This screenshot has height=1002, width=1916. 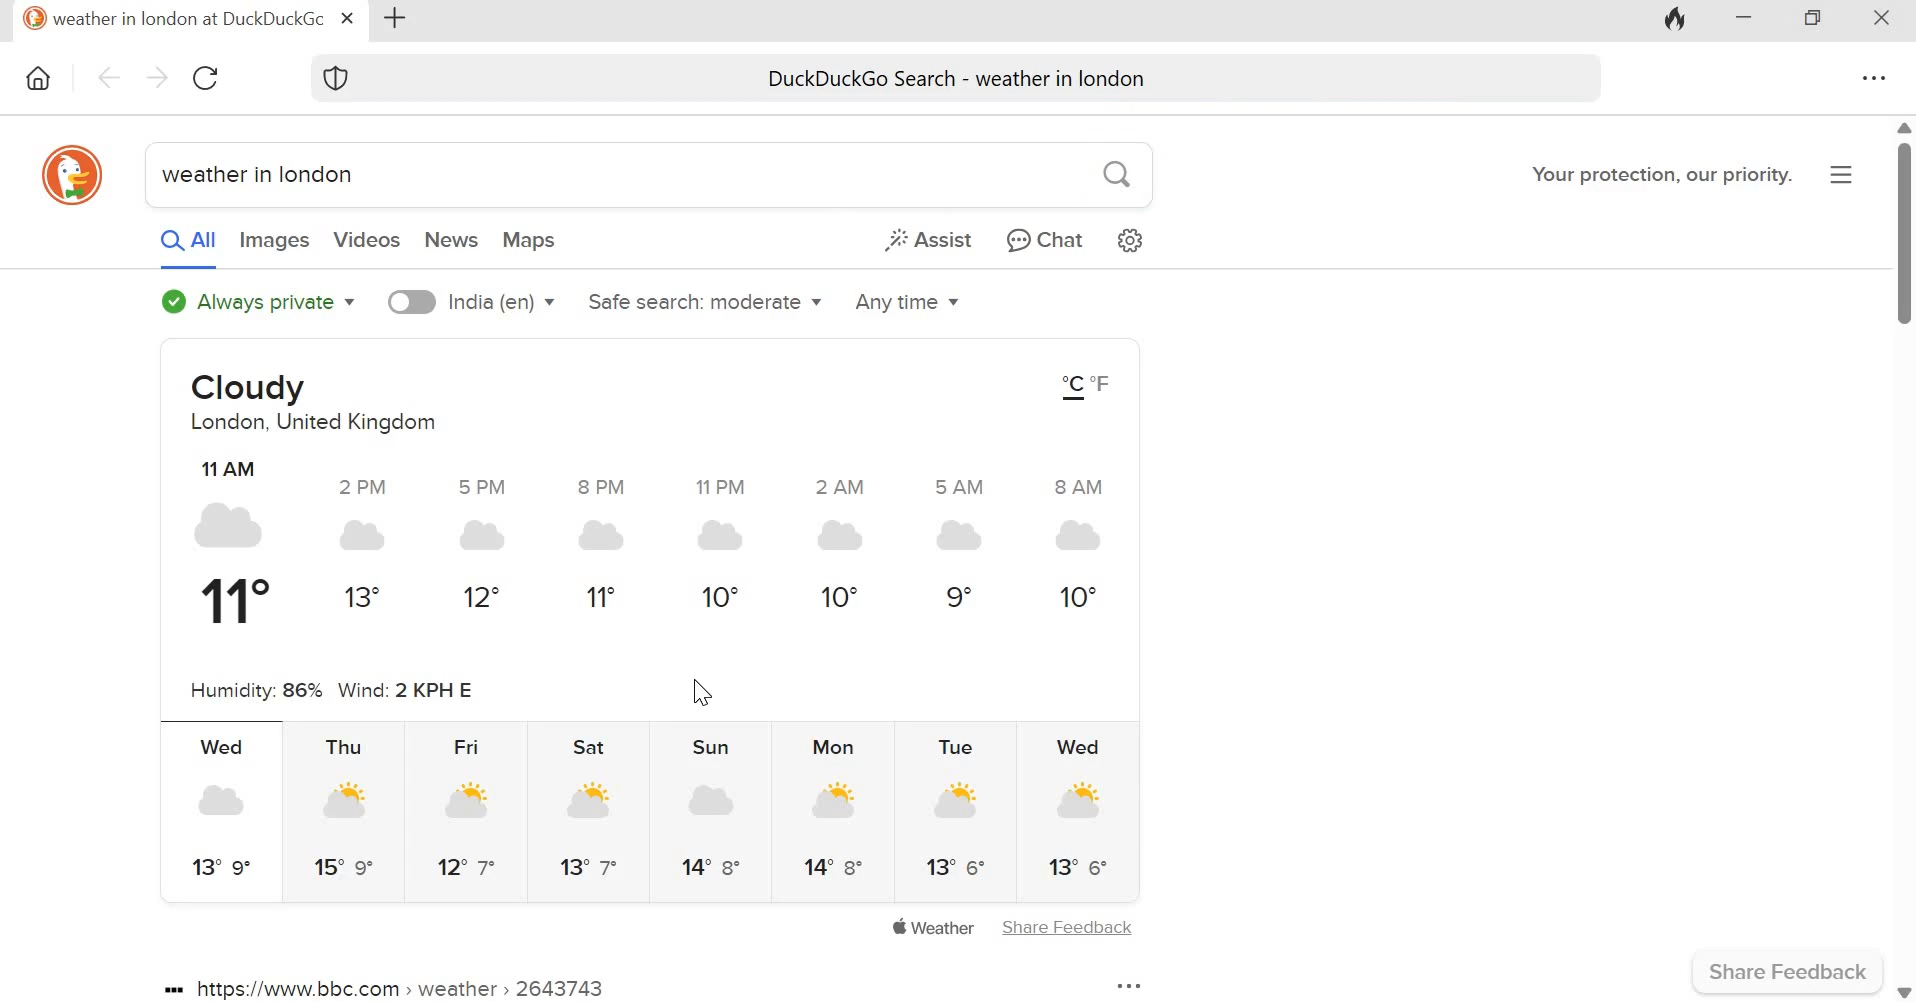 I want to click on 13° 6°, so click(x=957, y=867).